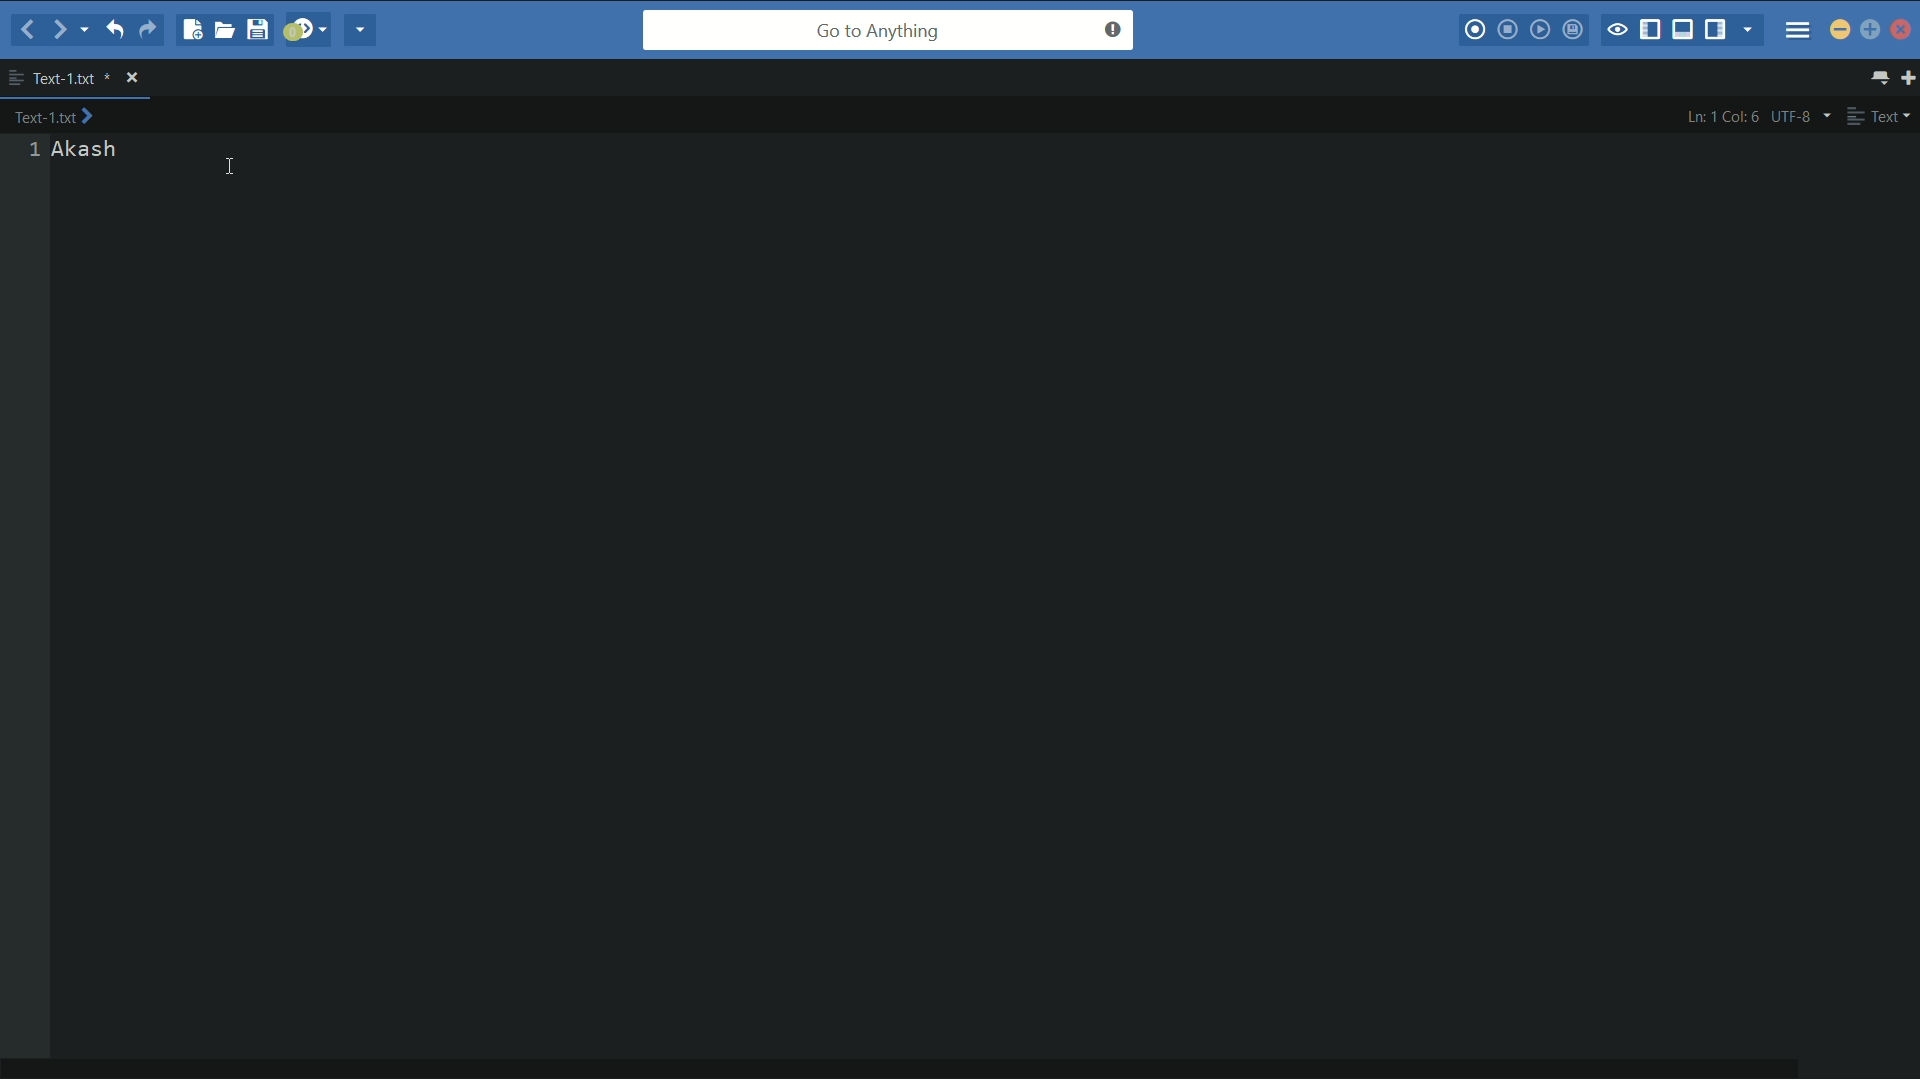  Describe the element at coordinates (1870, 29) in the screenshot. I see `maximize` at that location.